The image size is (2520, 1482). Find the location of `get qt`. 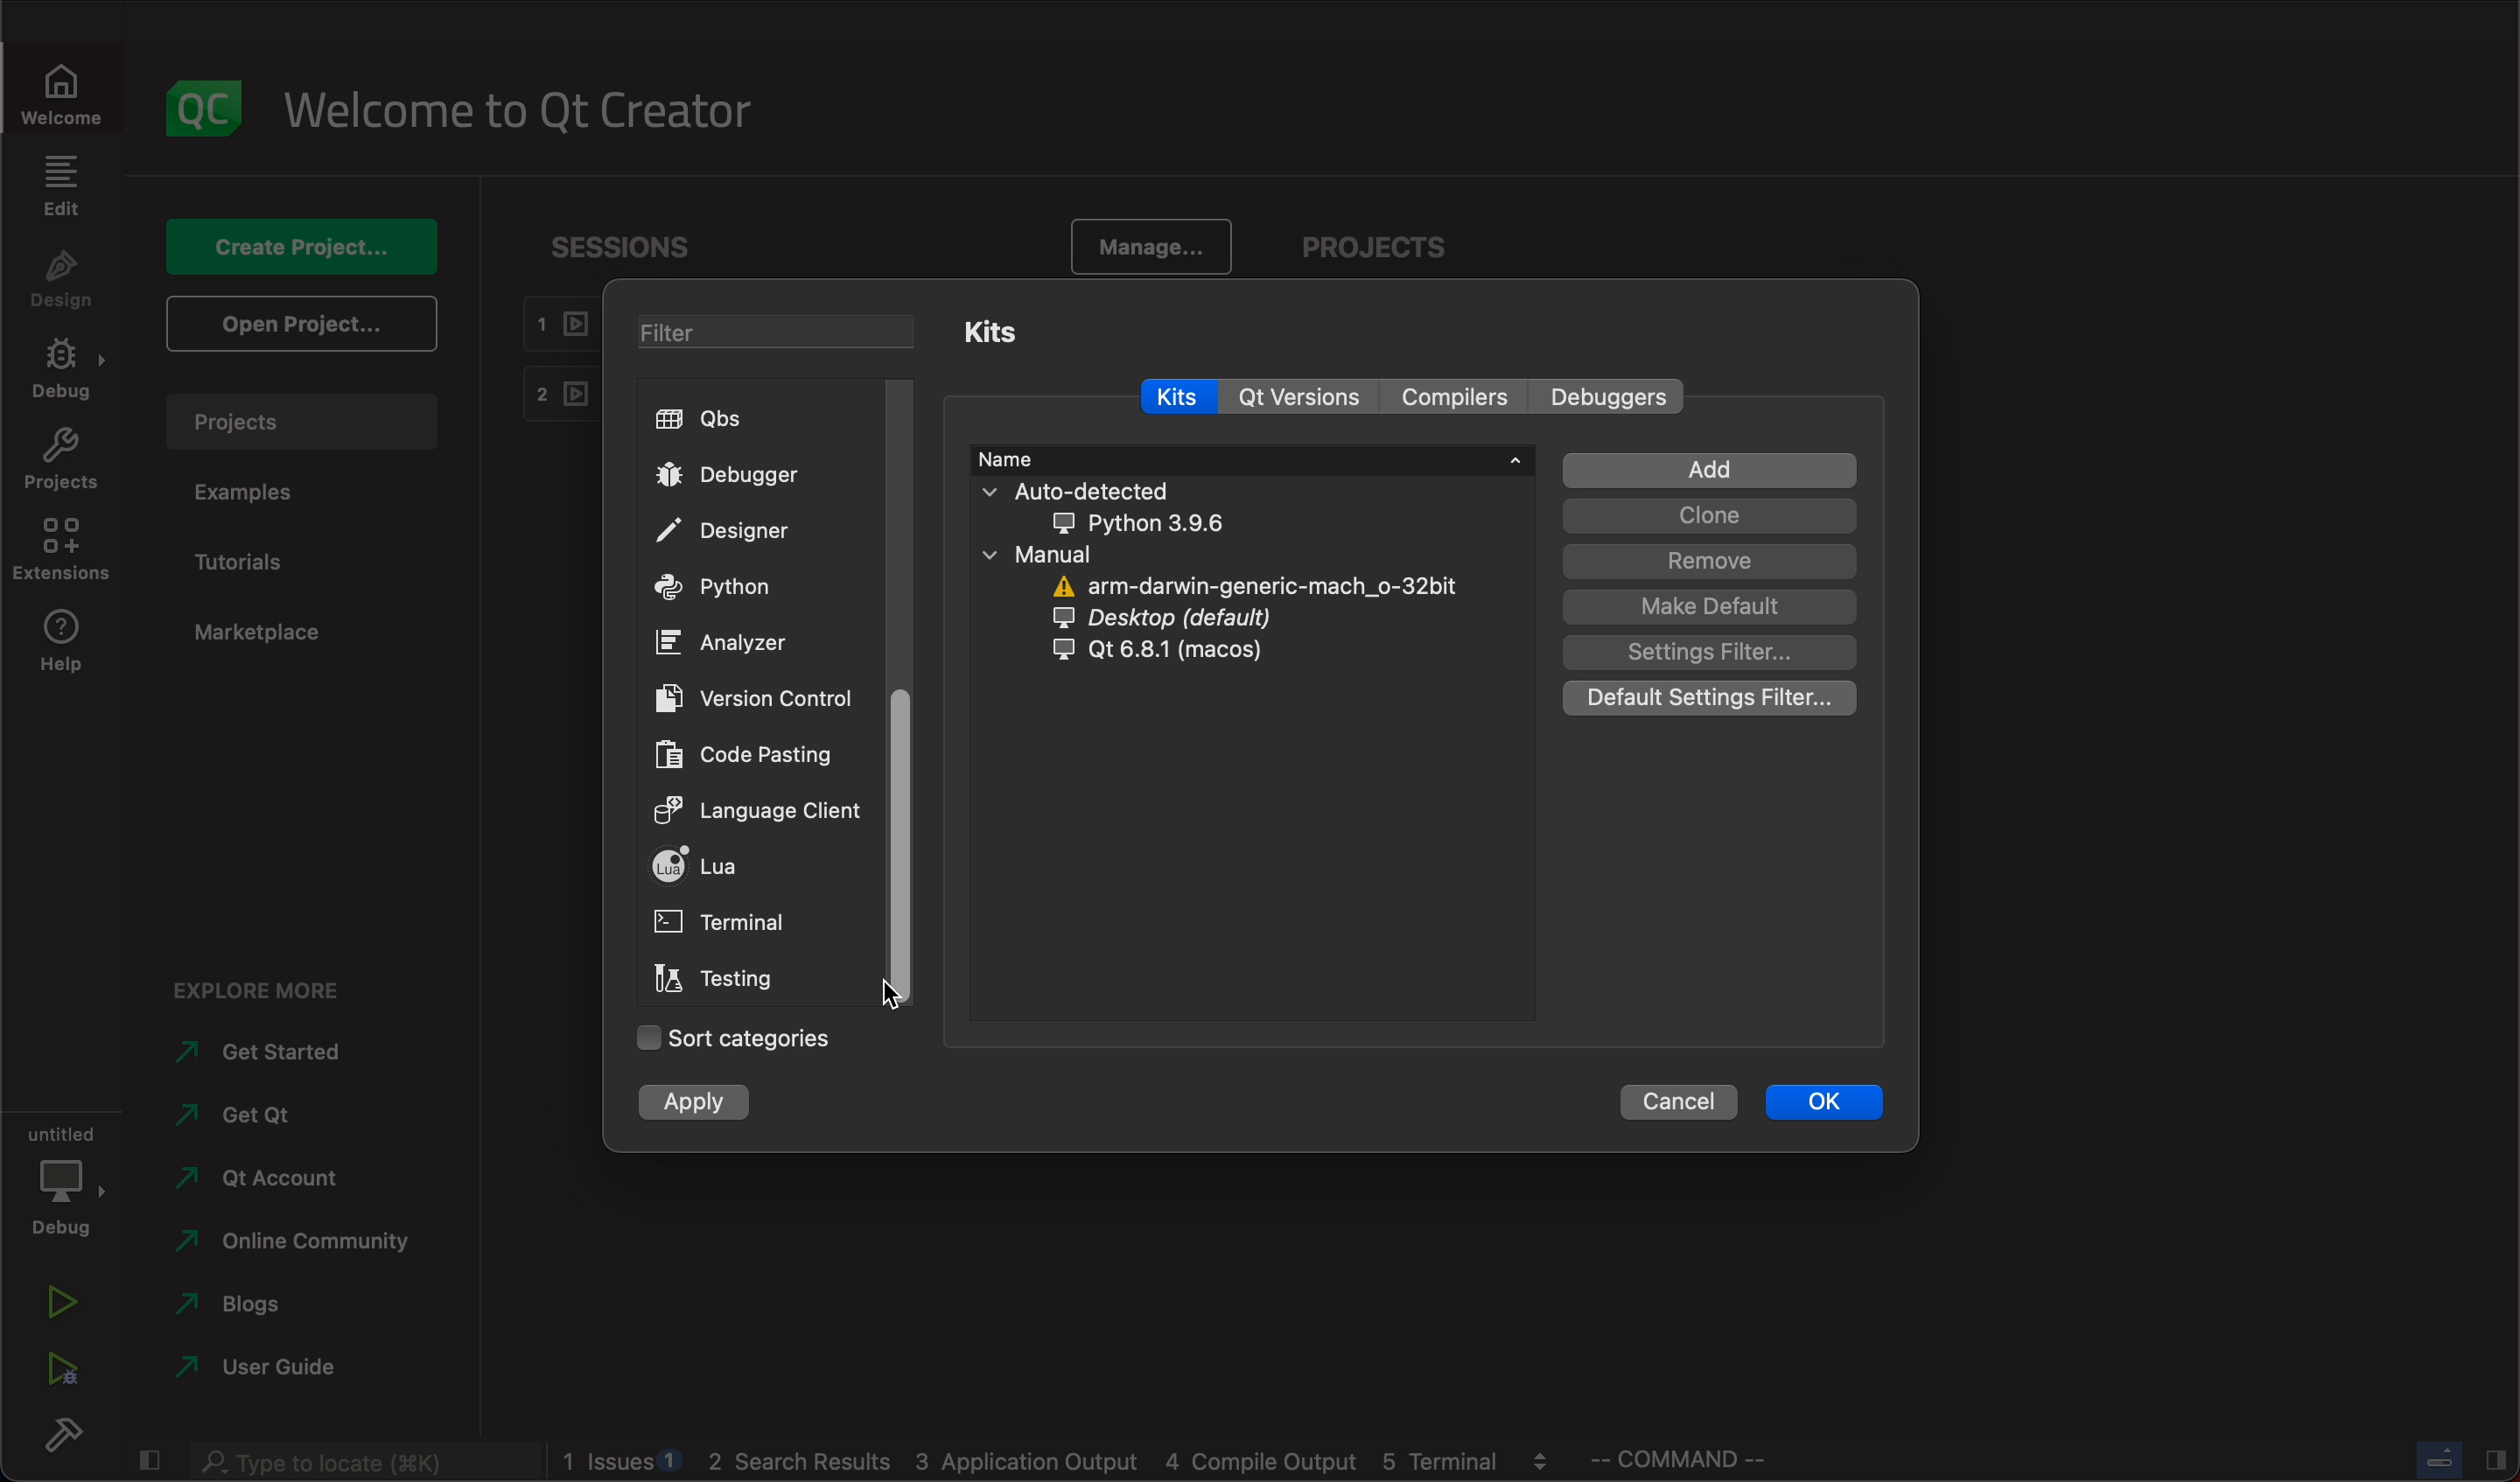

get qt is located at coordinates (264, 1118).